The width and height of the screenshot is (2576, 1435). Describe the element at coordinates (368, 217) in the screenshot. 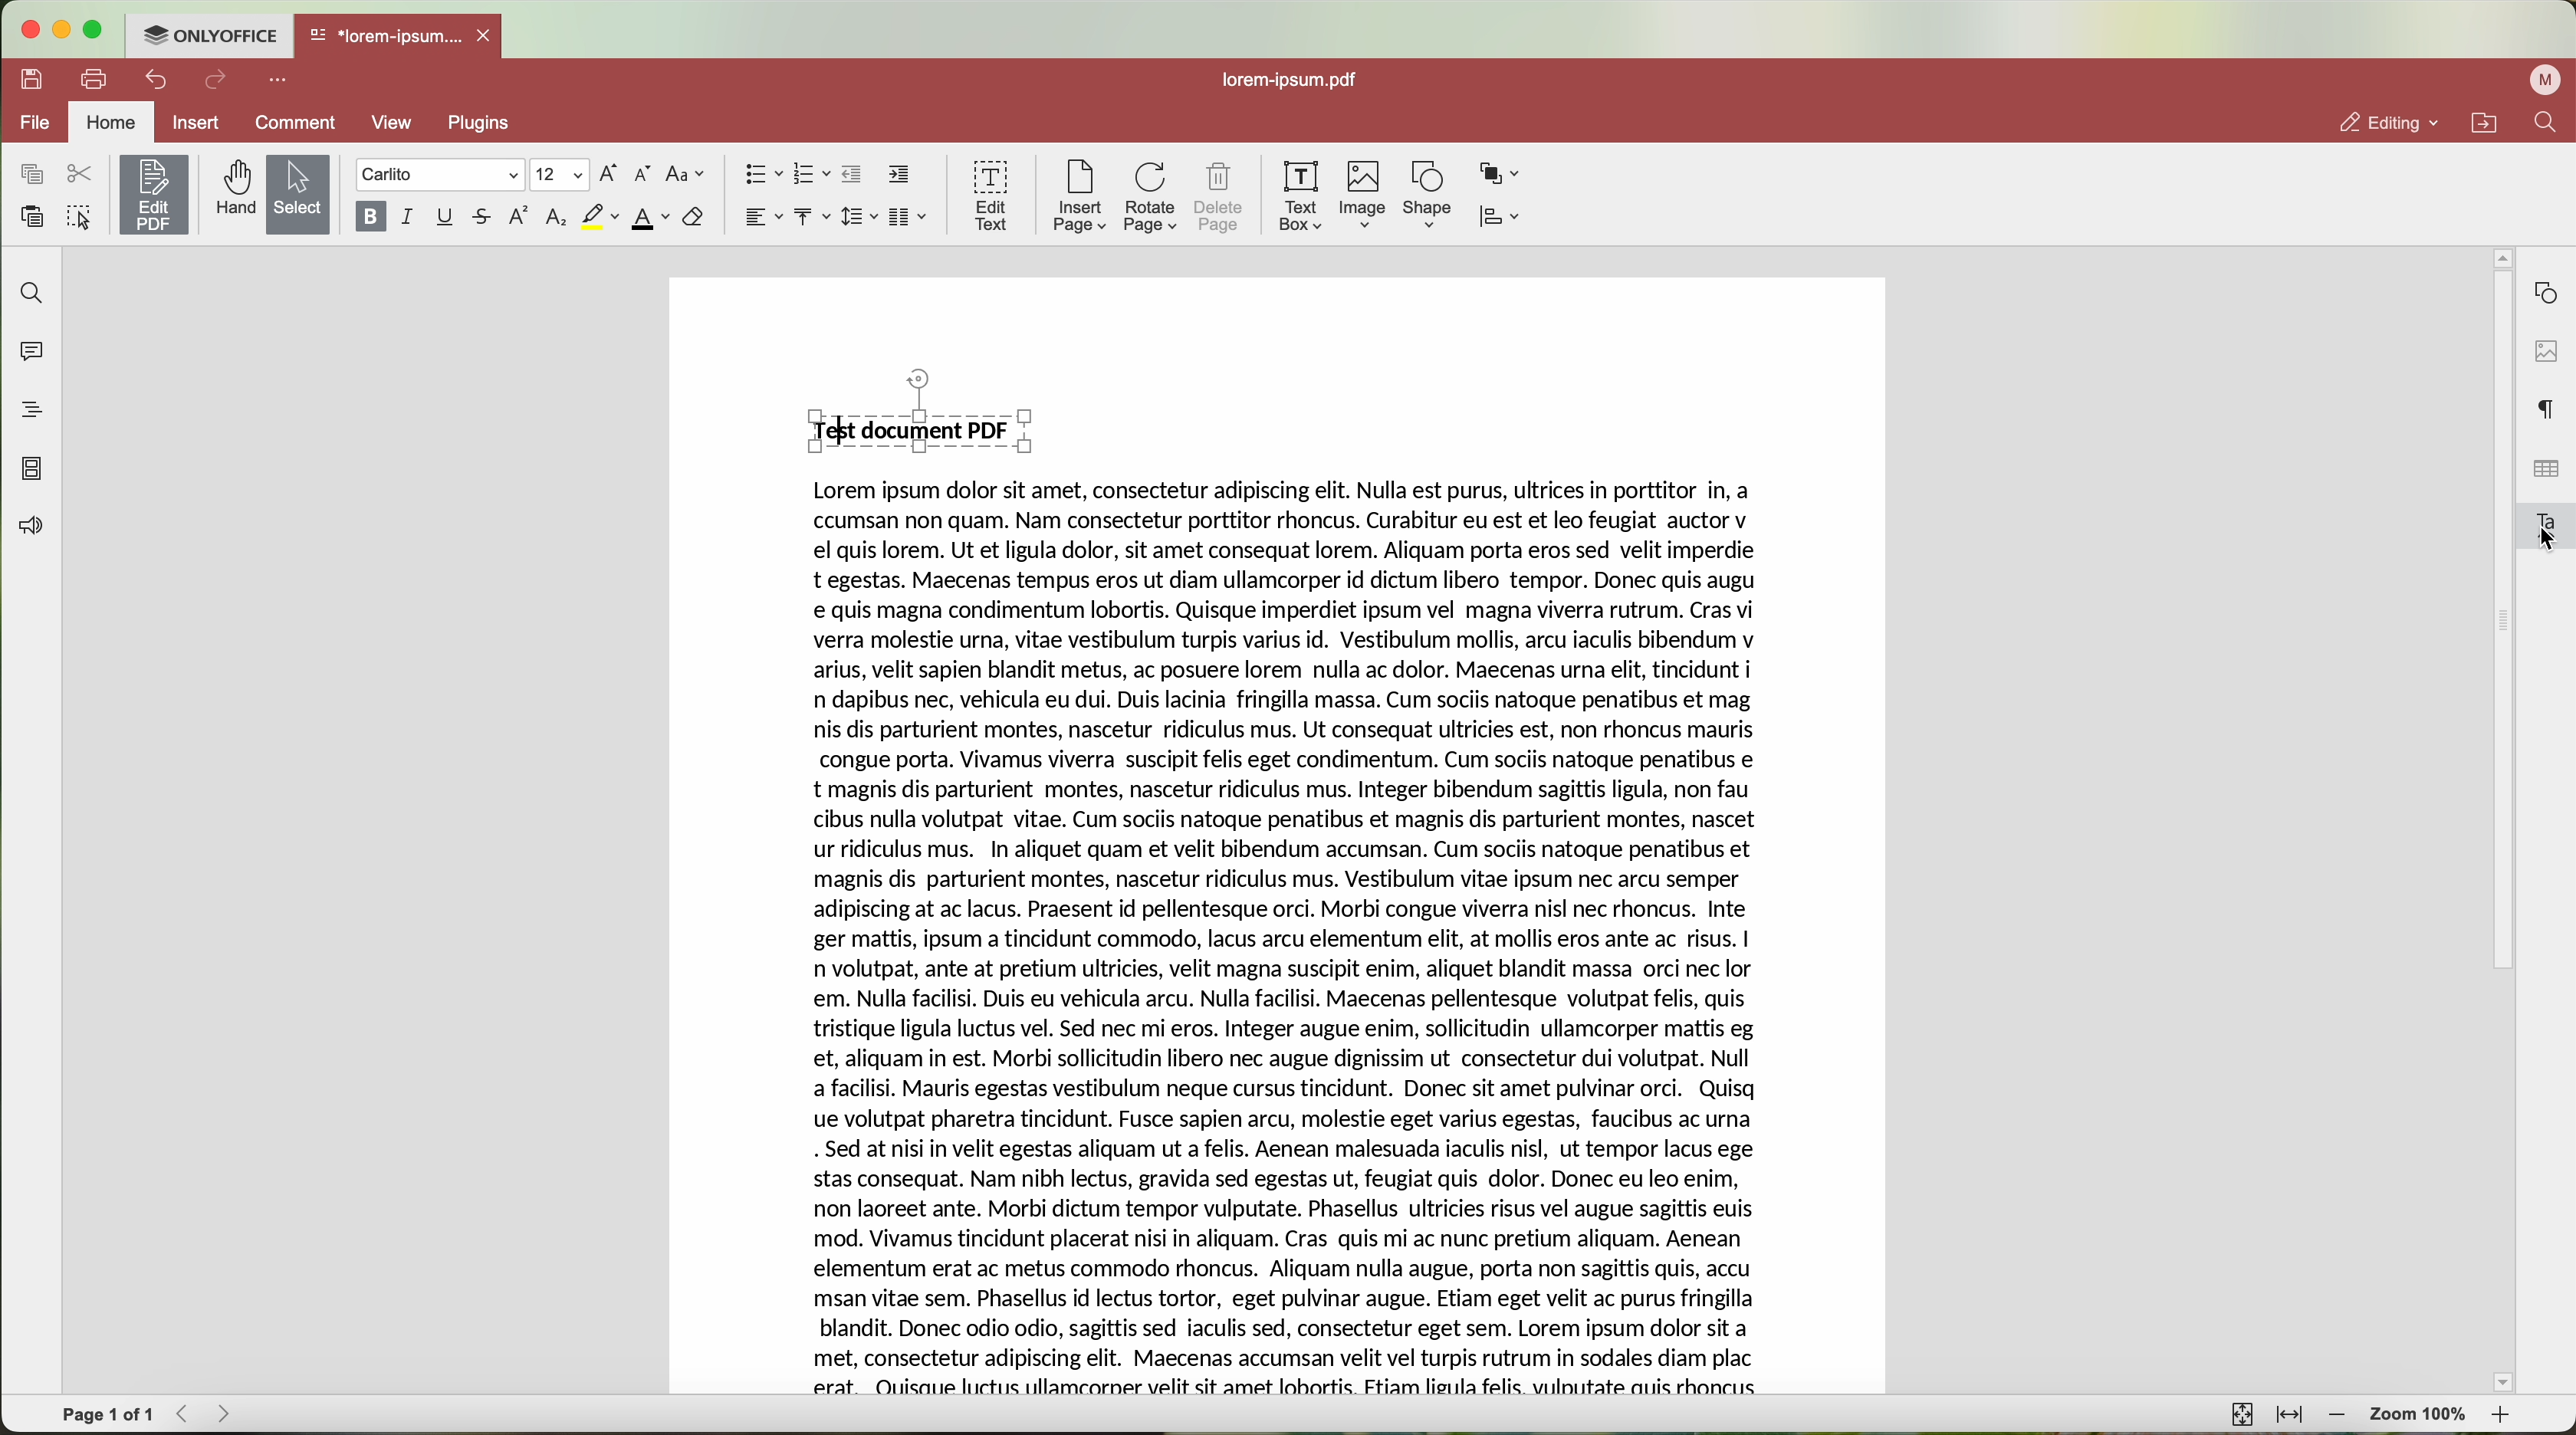

I see `bold` at that location.